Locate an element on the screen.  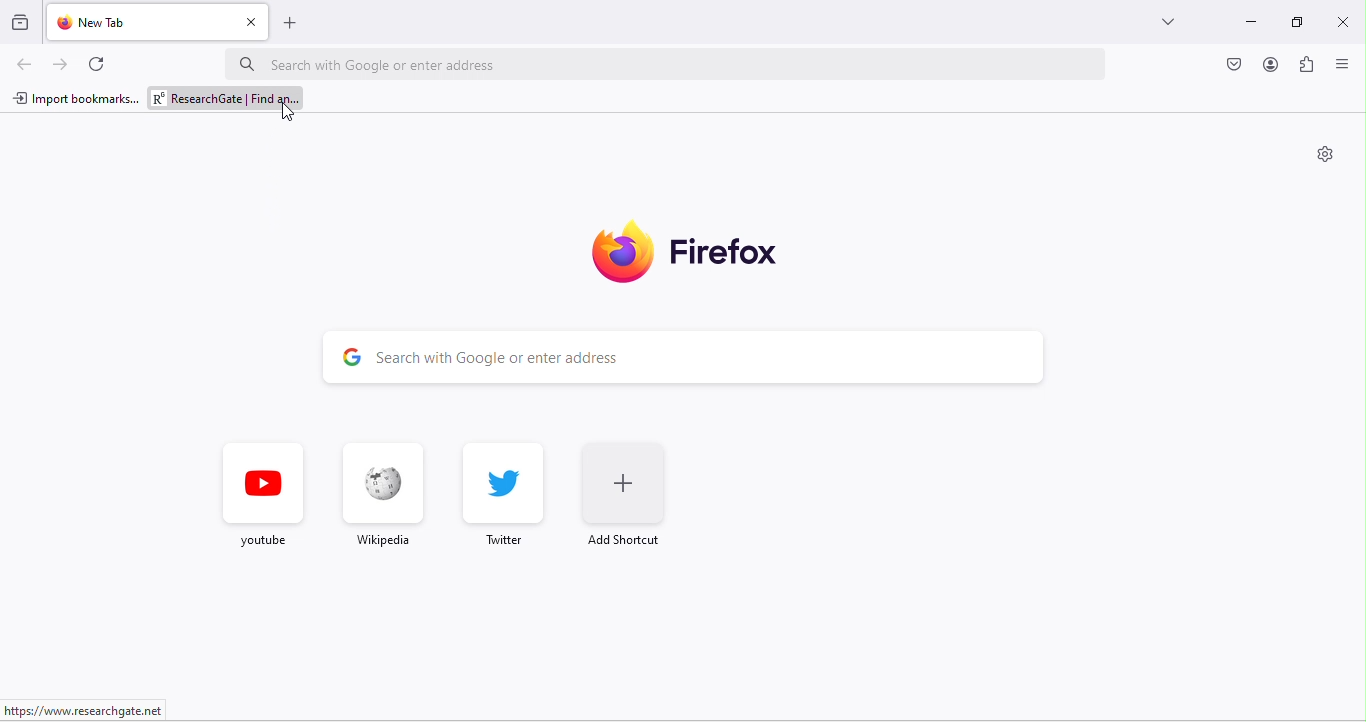
https//www.researchaate.net is located at coordinates (90, 708).